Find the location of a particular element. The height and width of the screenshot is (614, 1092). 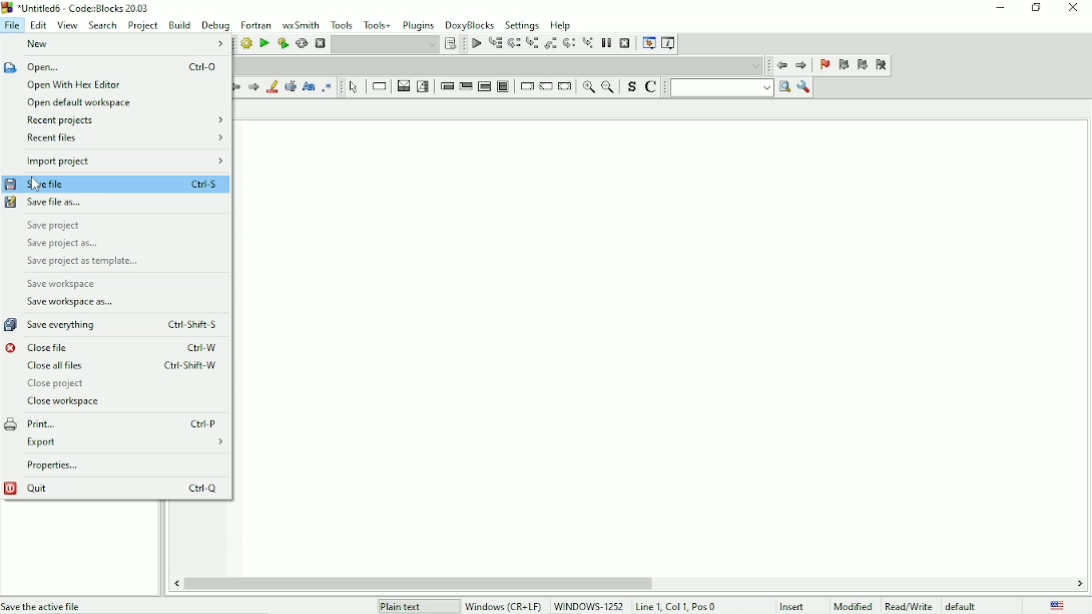

Debug is located at coordinates (216, 26).